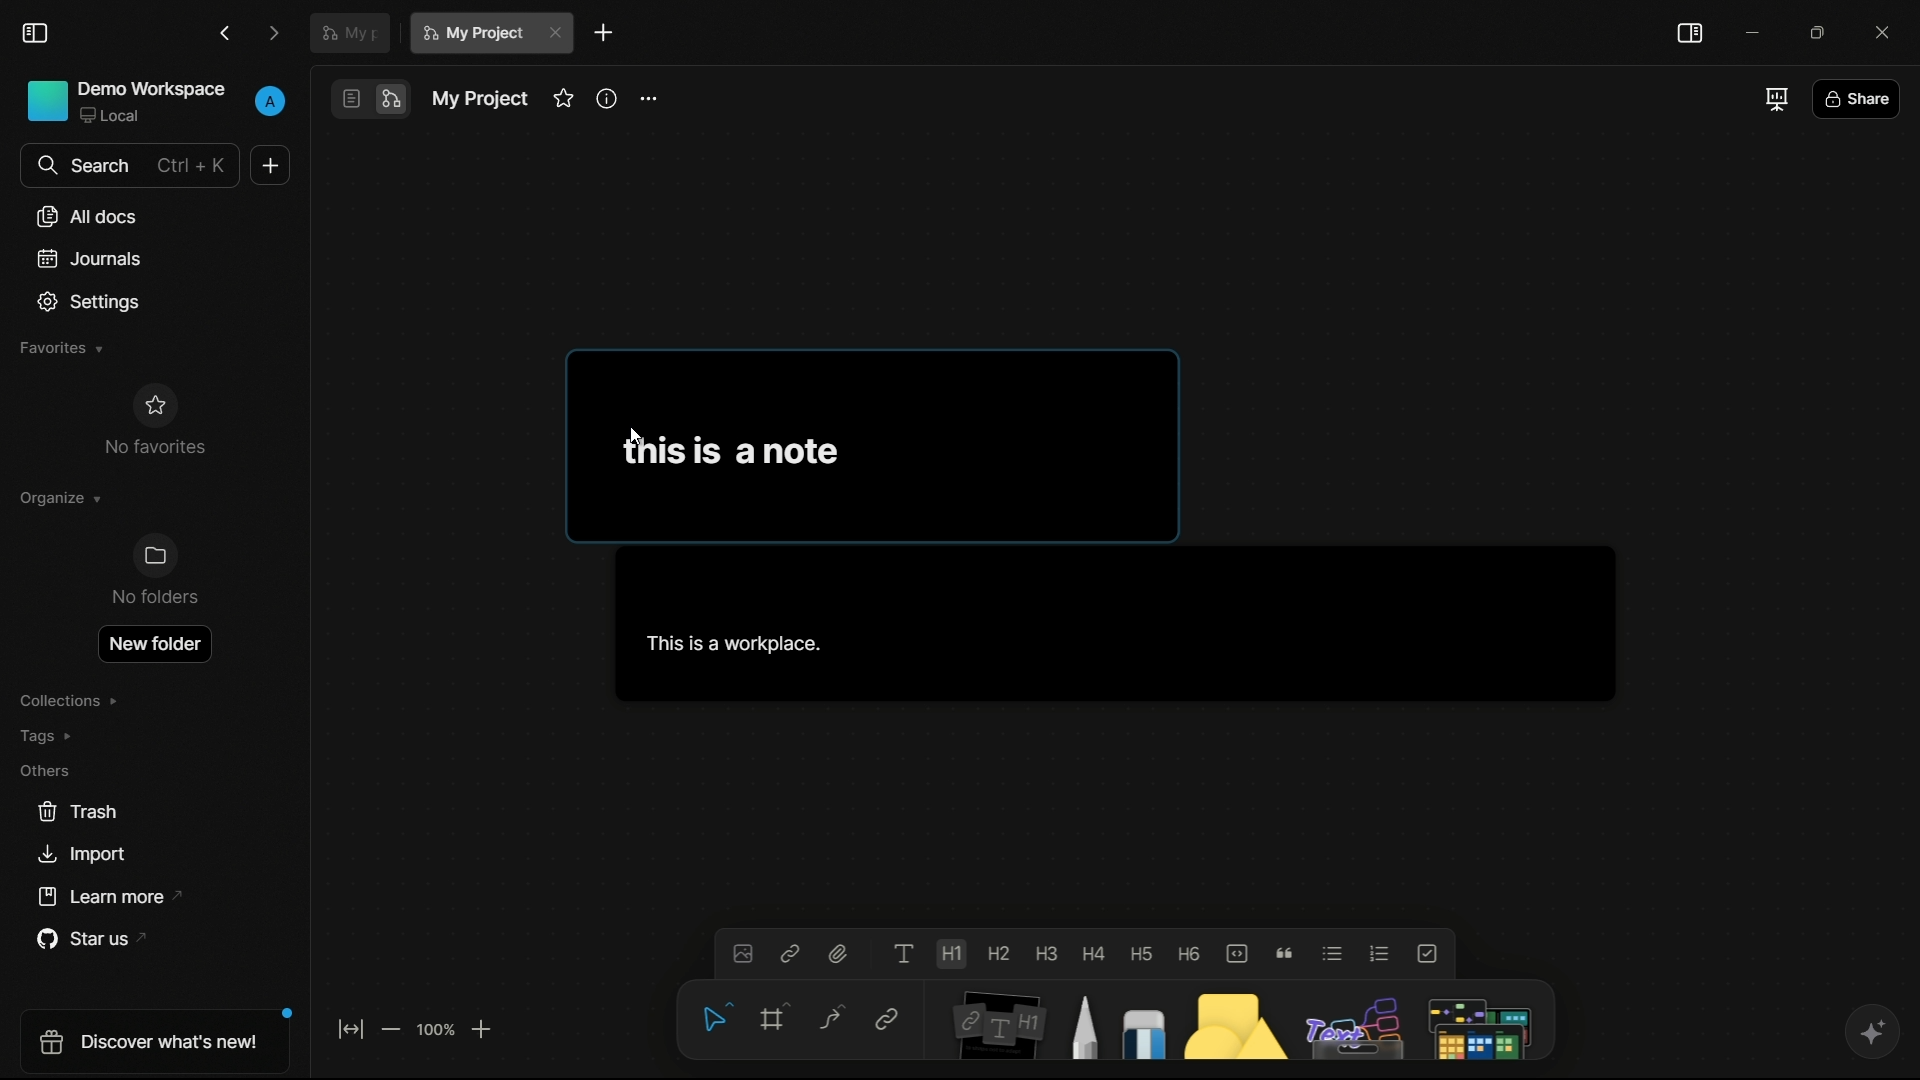  Describe the element at coordinates (49, 770) in the screenshot. I see `others` at that location.